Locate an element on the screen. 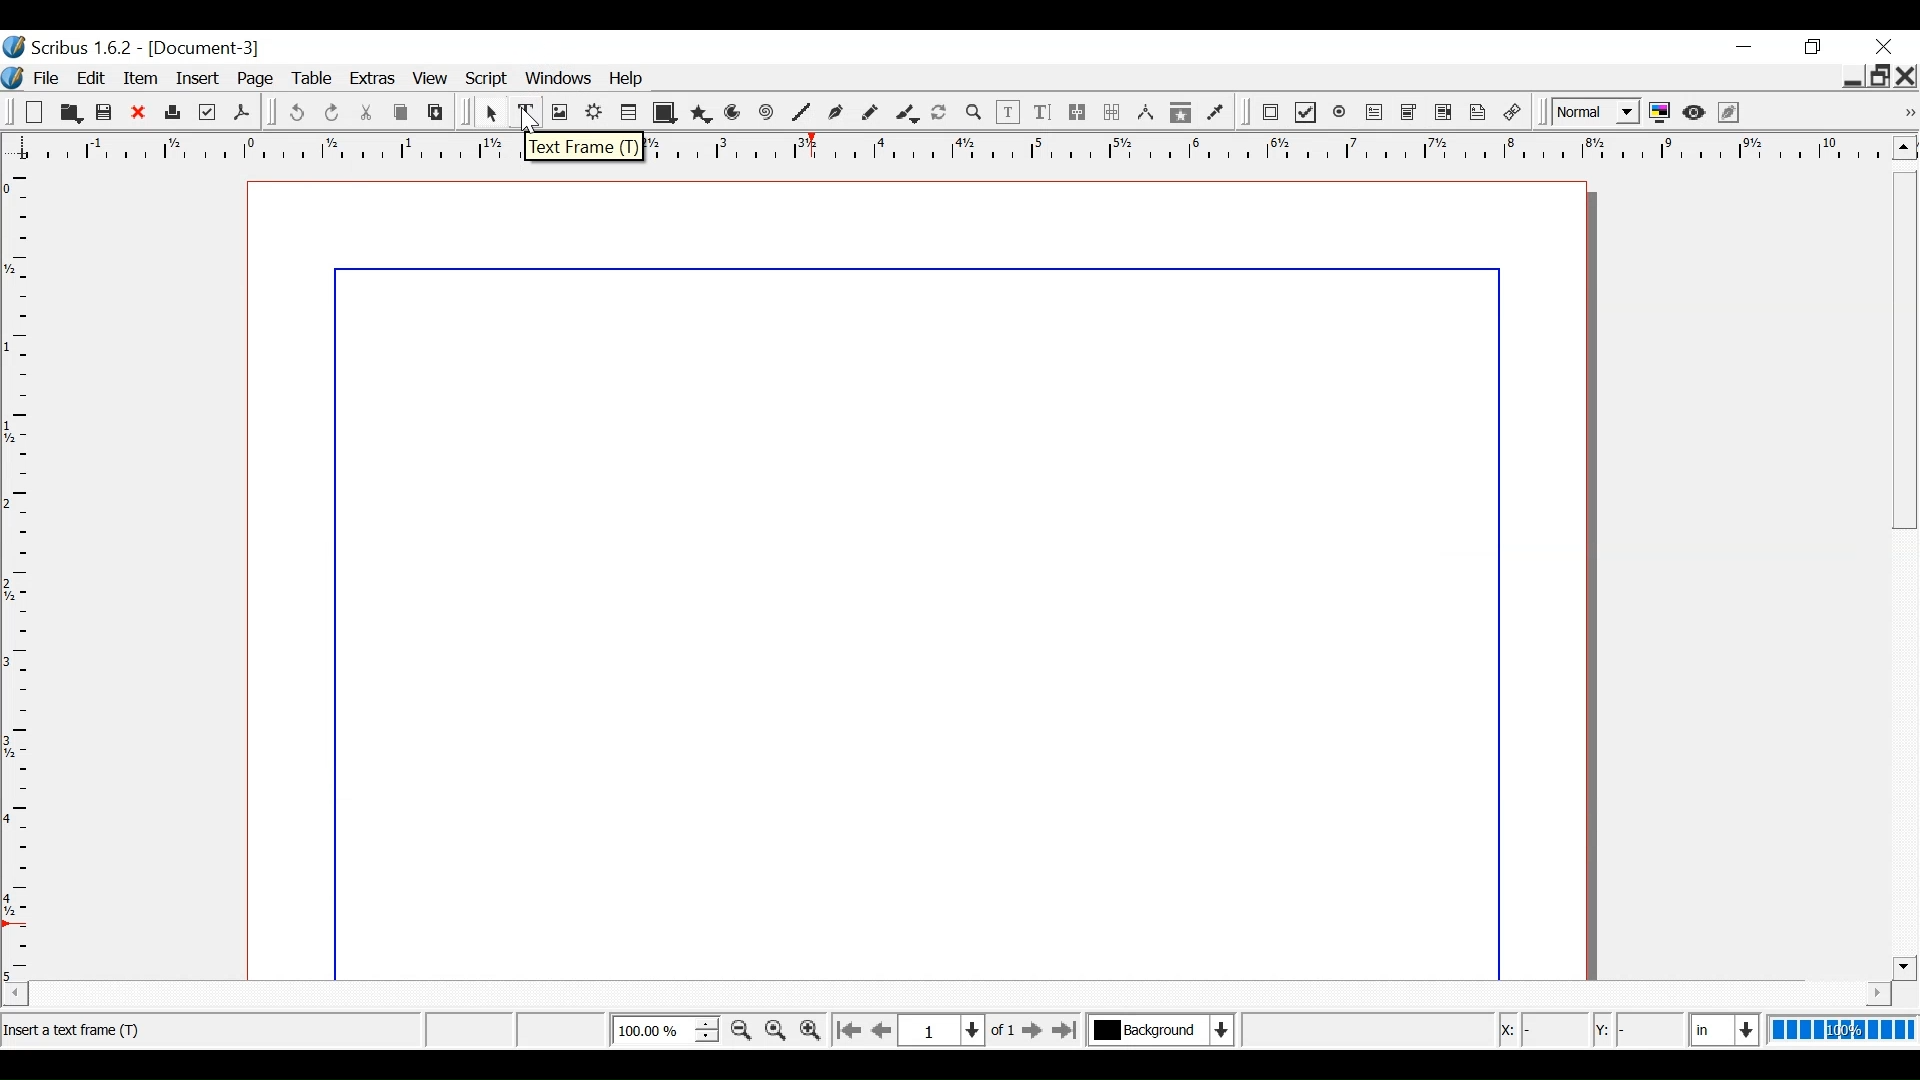 This screenshot has height=1080, width=1920. PDF List Box is located at coordinates (1444, 112).